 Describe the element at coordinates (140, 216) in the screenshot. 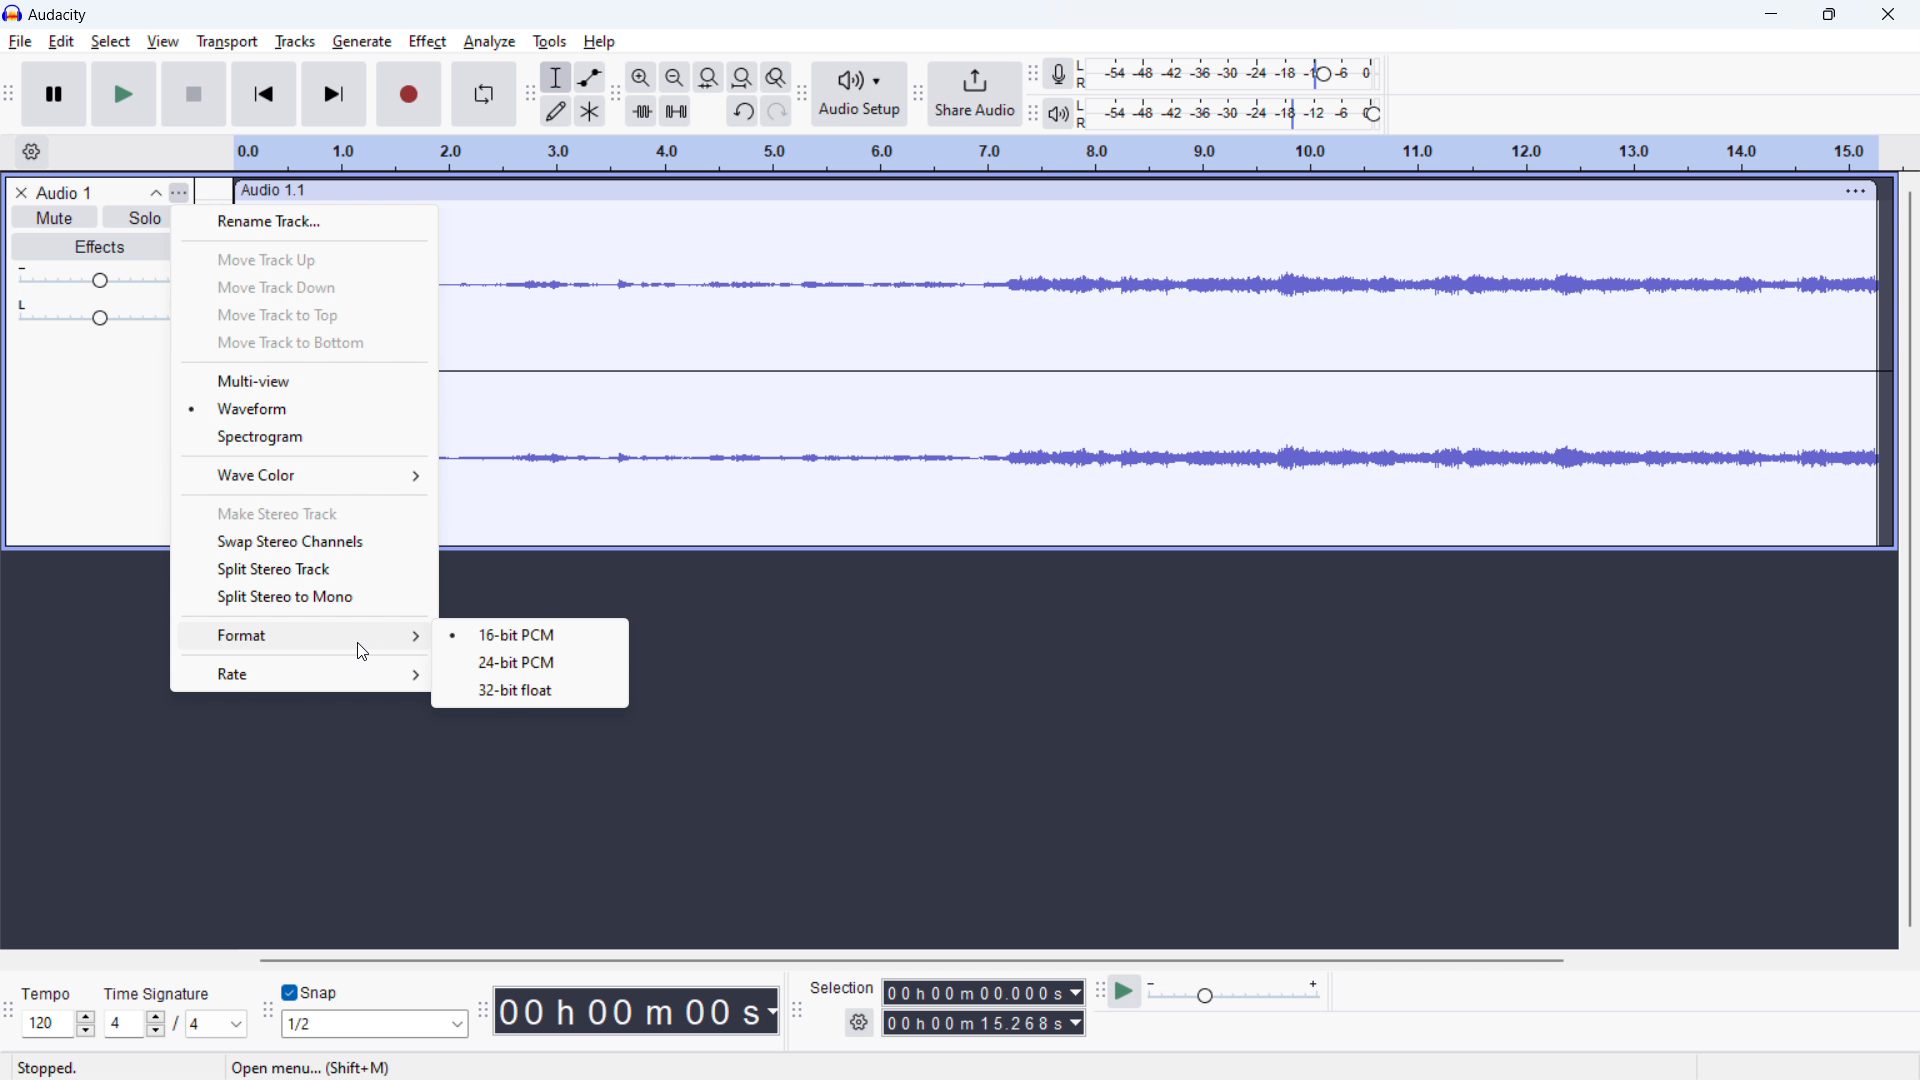

I see `solo` at that location.